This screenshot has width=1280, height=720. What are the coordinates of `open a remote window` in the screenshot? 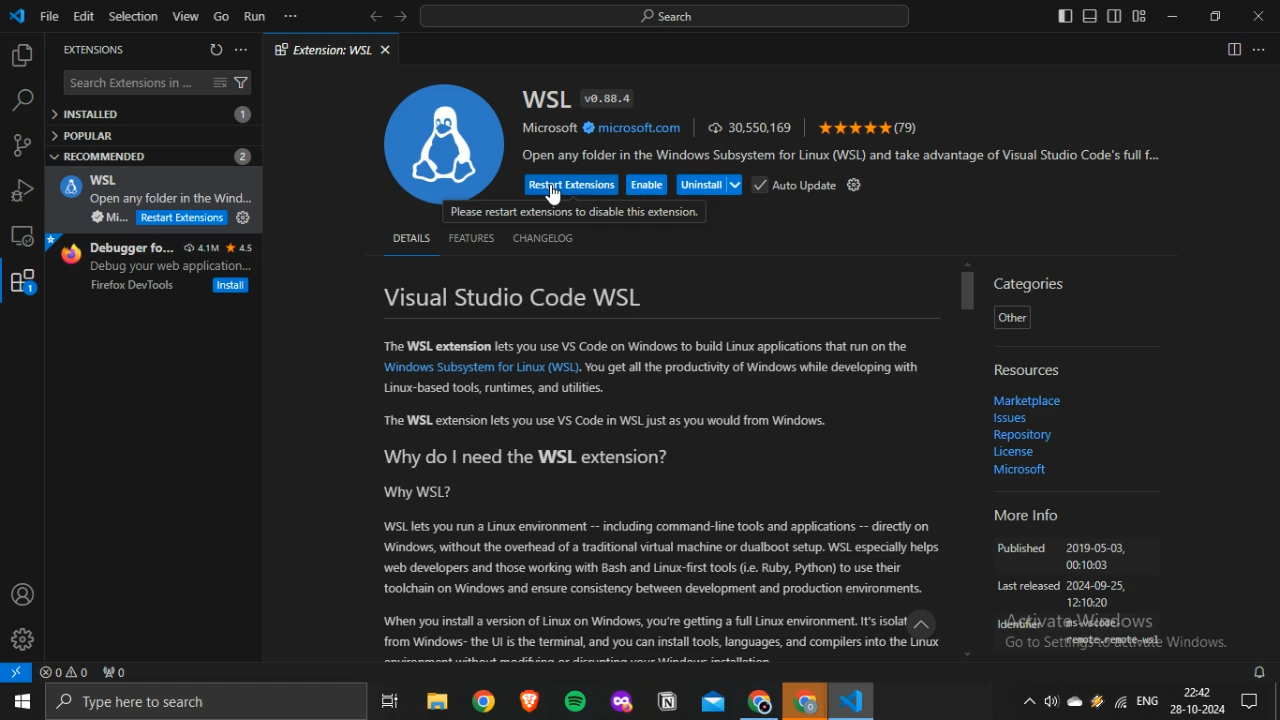 It's located at (17, 672).